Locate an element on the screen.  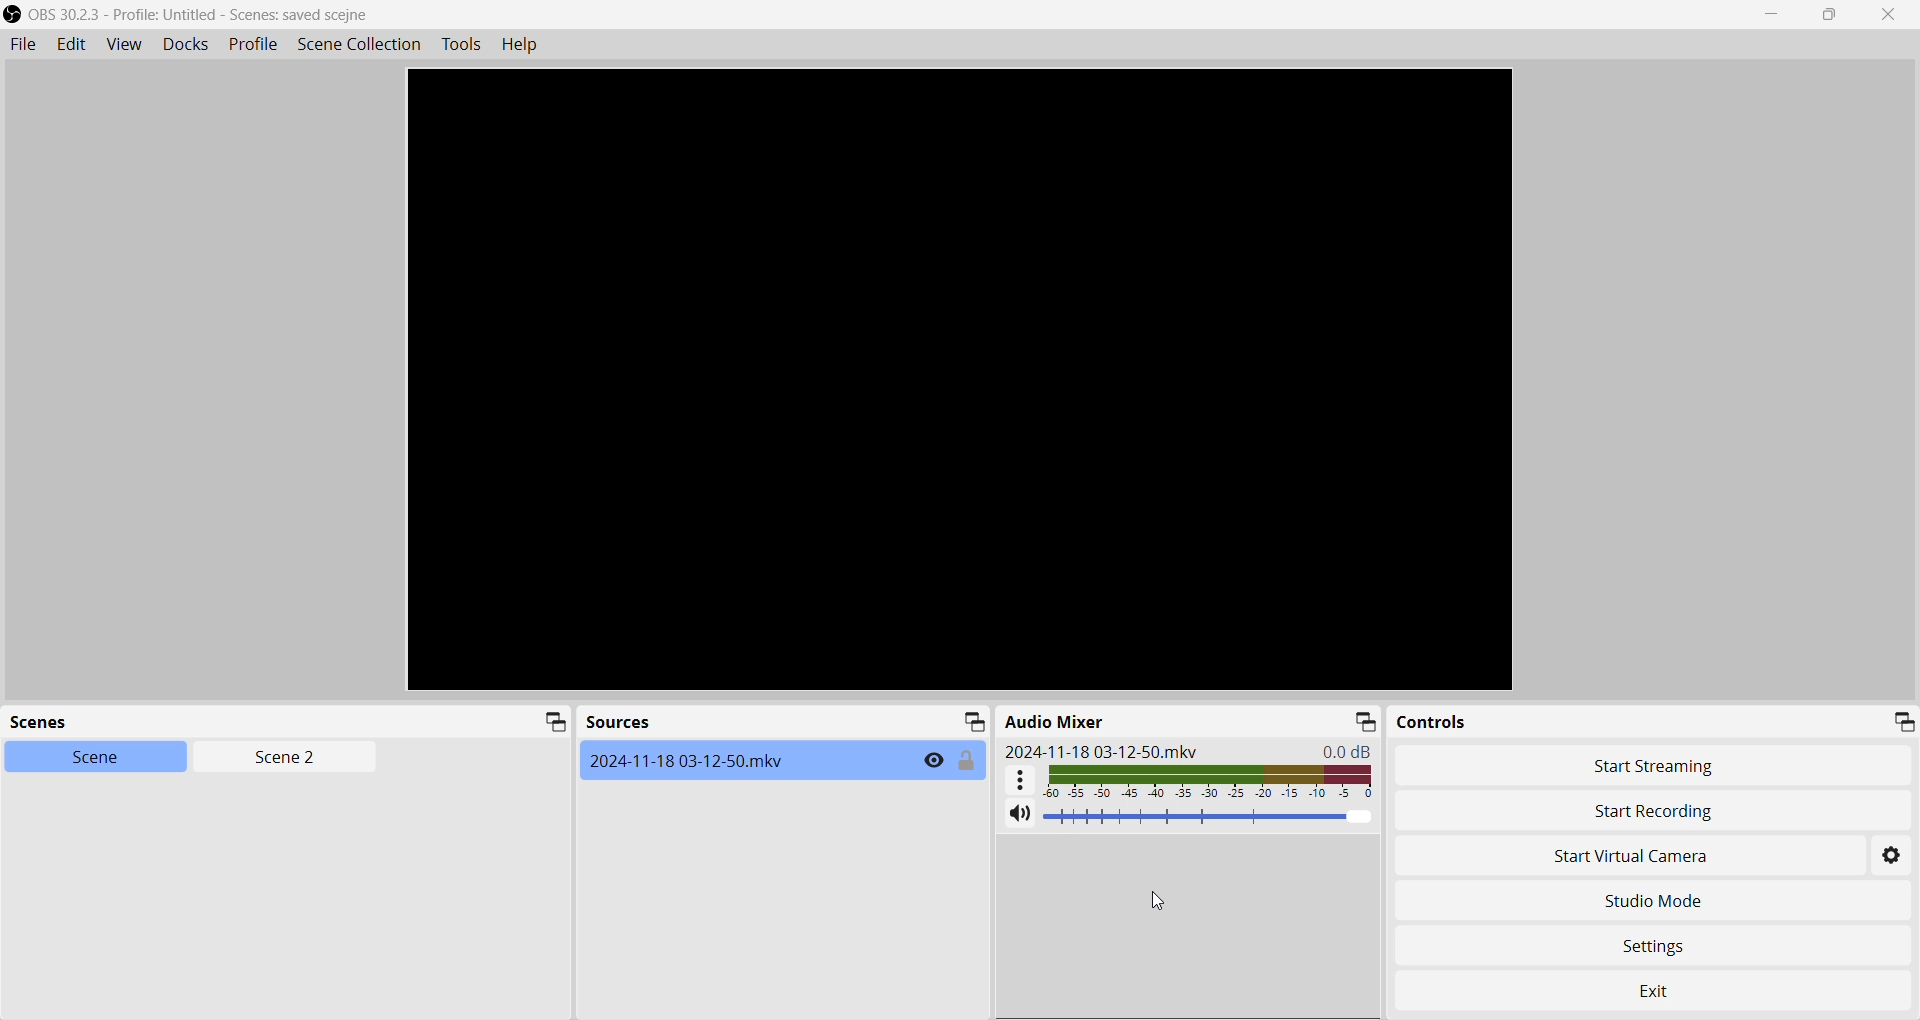
Scene 2 is located at coordinates (276, 758).